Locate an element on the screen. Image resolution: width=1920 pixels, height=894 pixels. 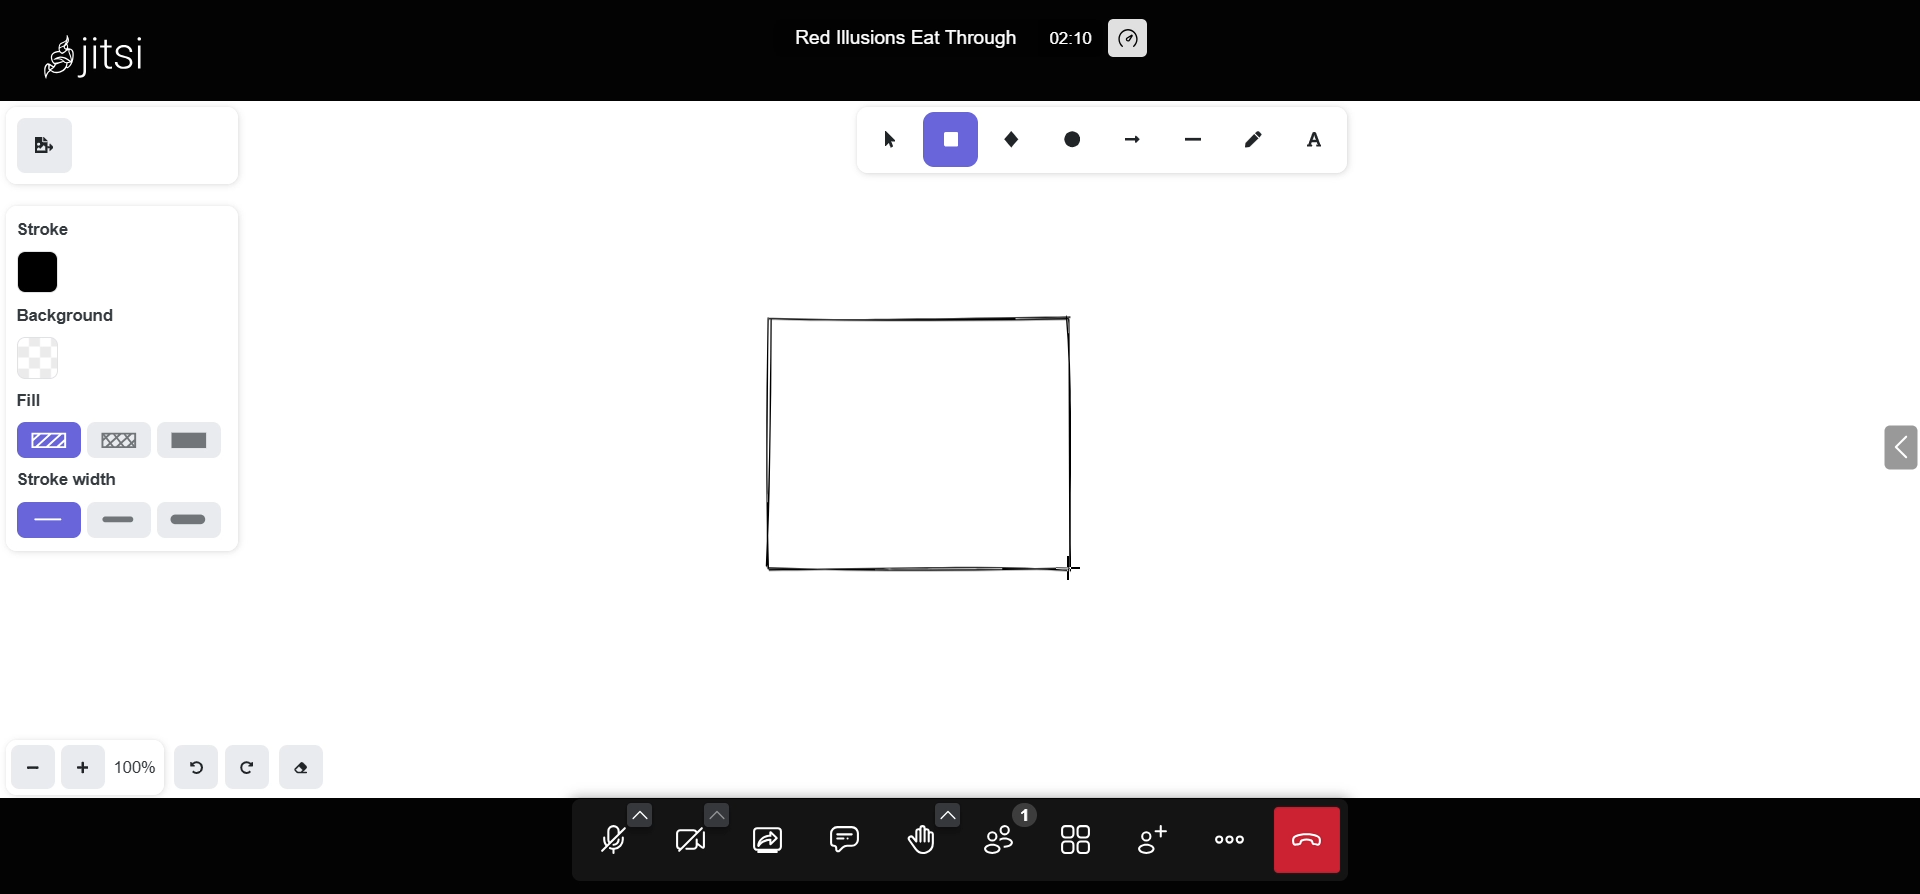
share screen is located at coordinates (770, 840).